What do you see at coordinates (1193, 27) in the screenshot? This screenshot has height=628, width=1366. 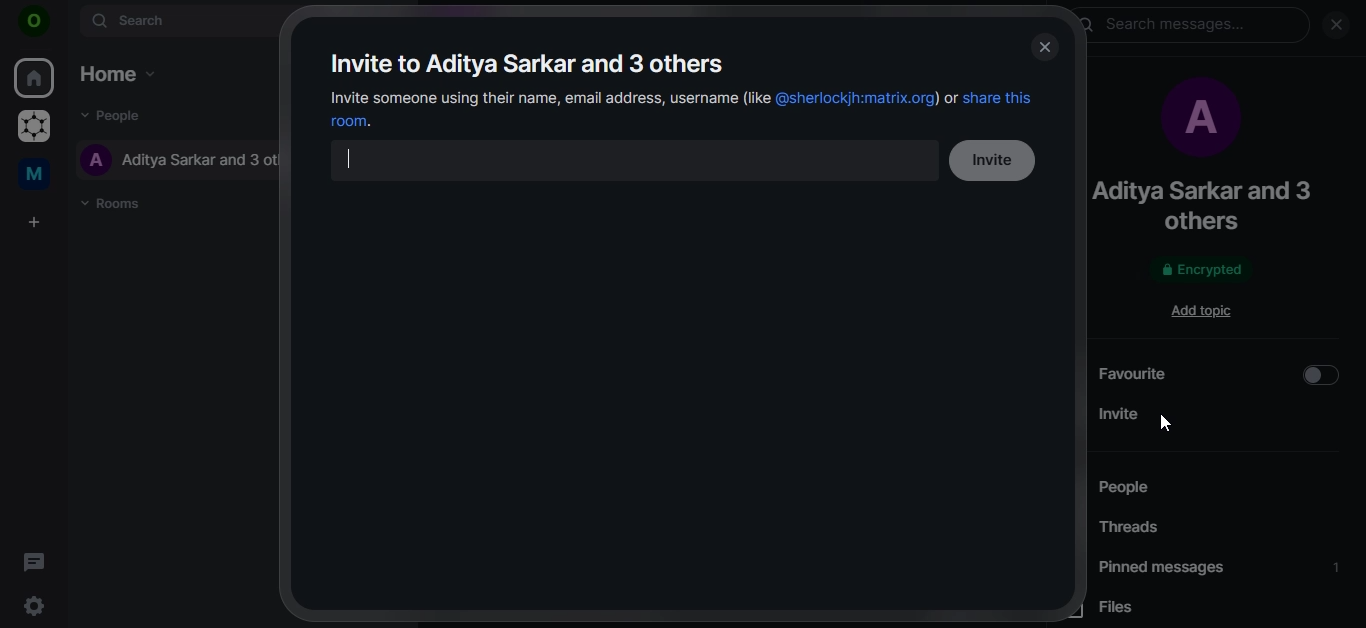 I see `search messages` at bounding box center [1193, 27].